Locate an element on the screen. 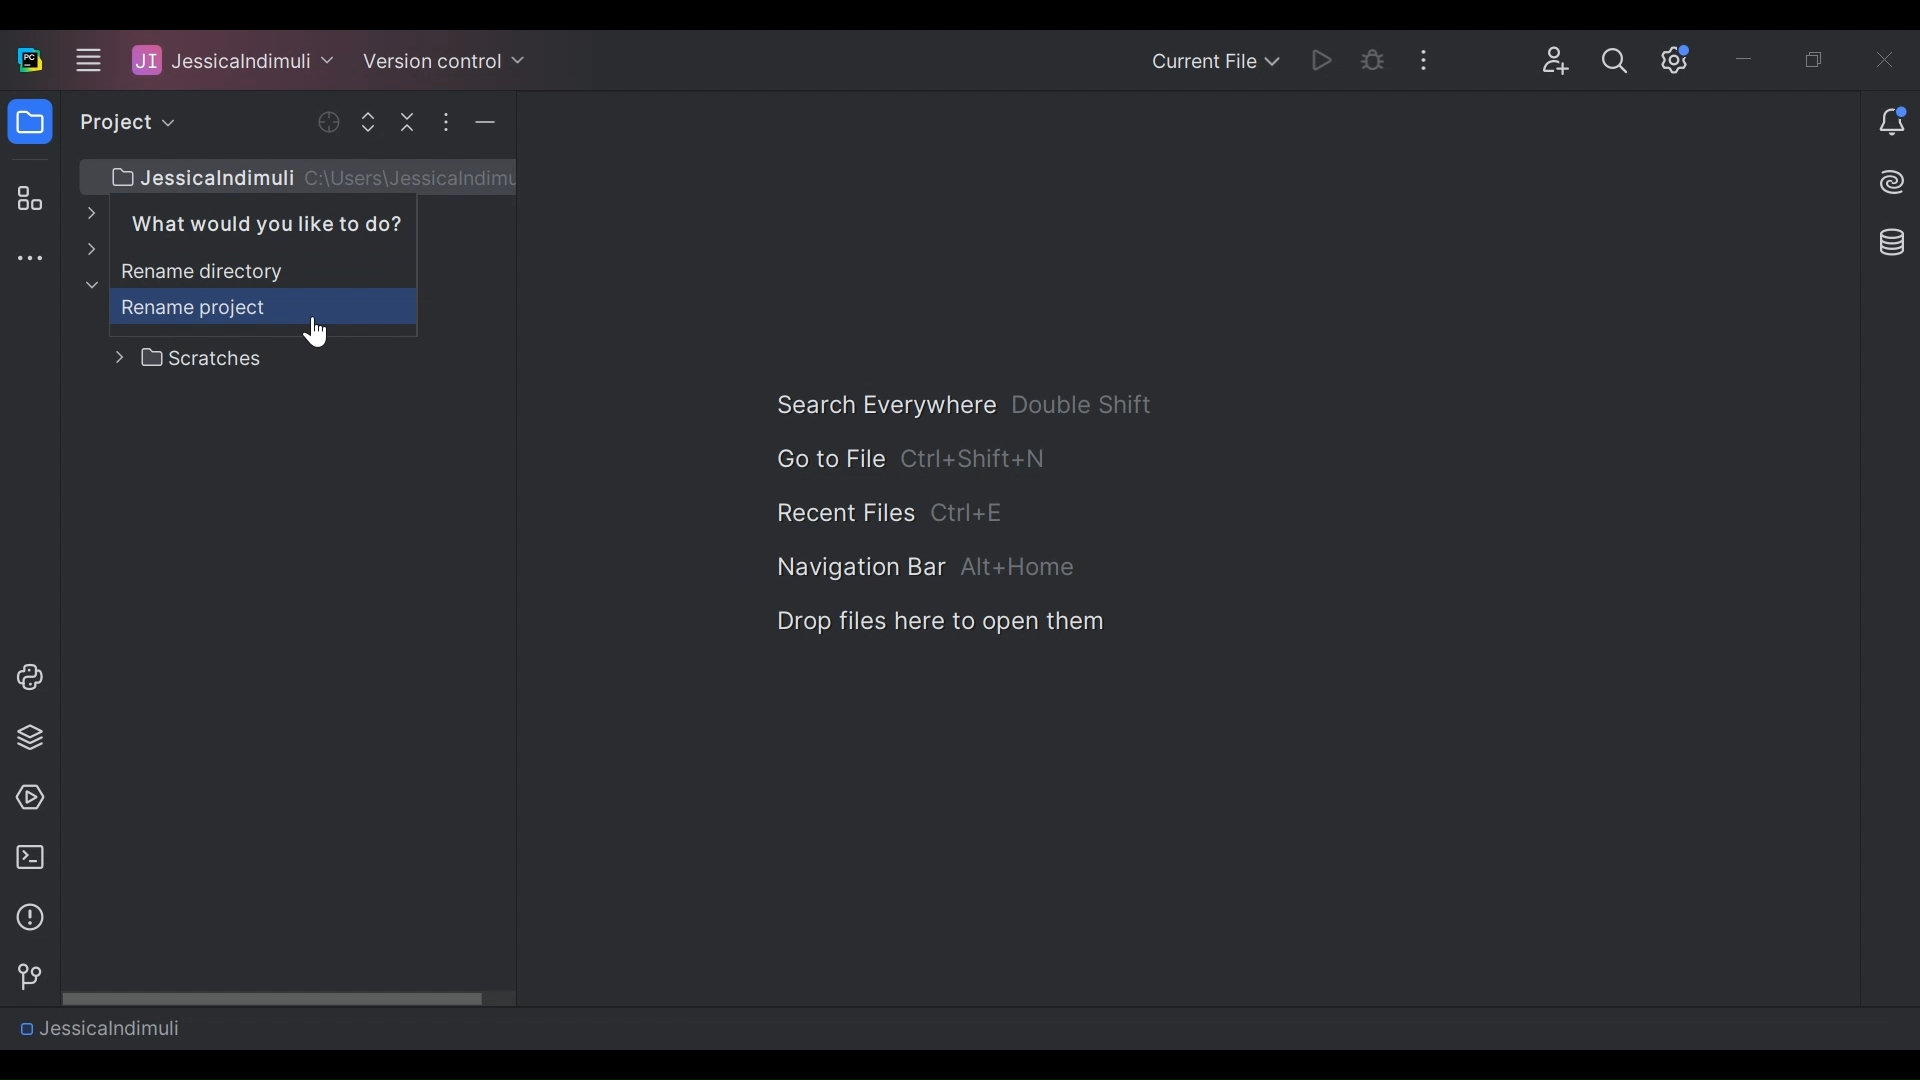  Collapse All is located at coordinates (410, 121).